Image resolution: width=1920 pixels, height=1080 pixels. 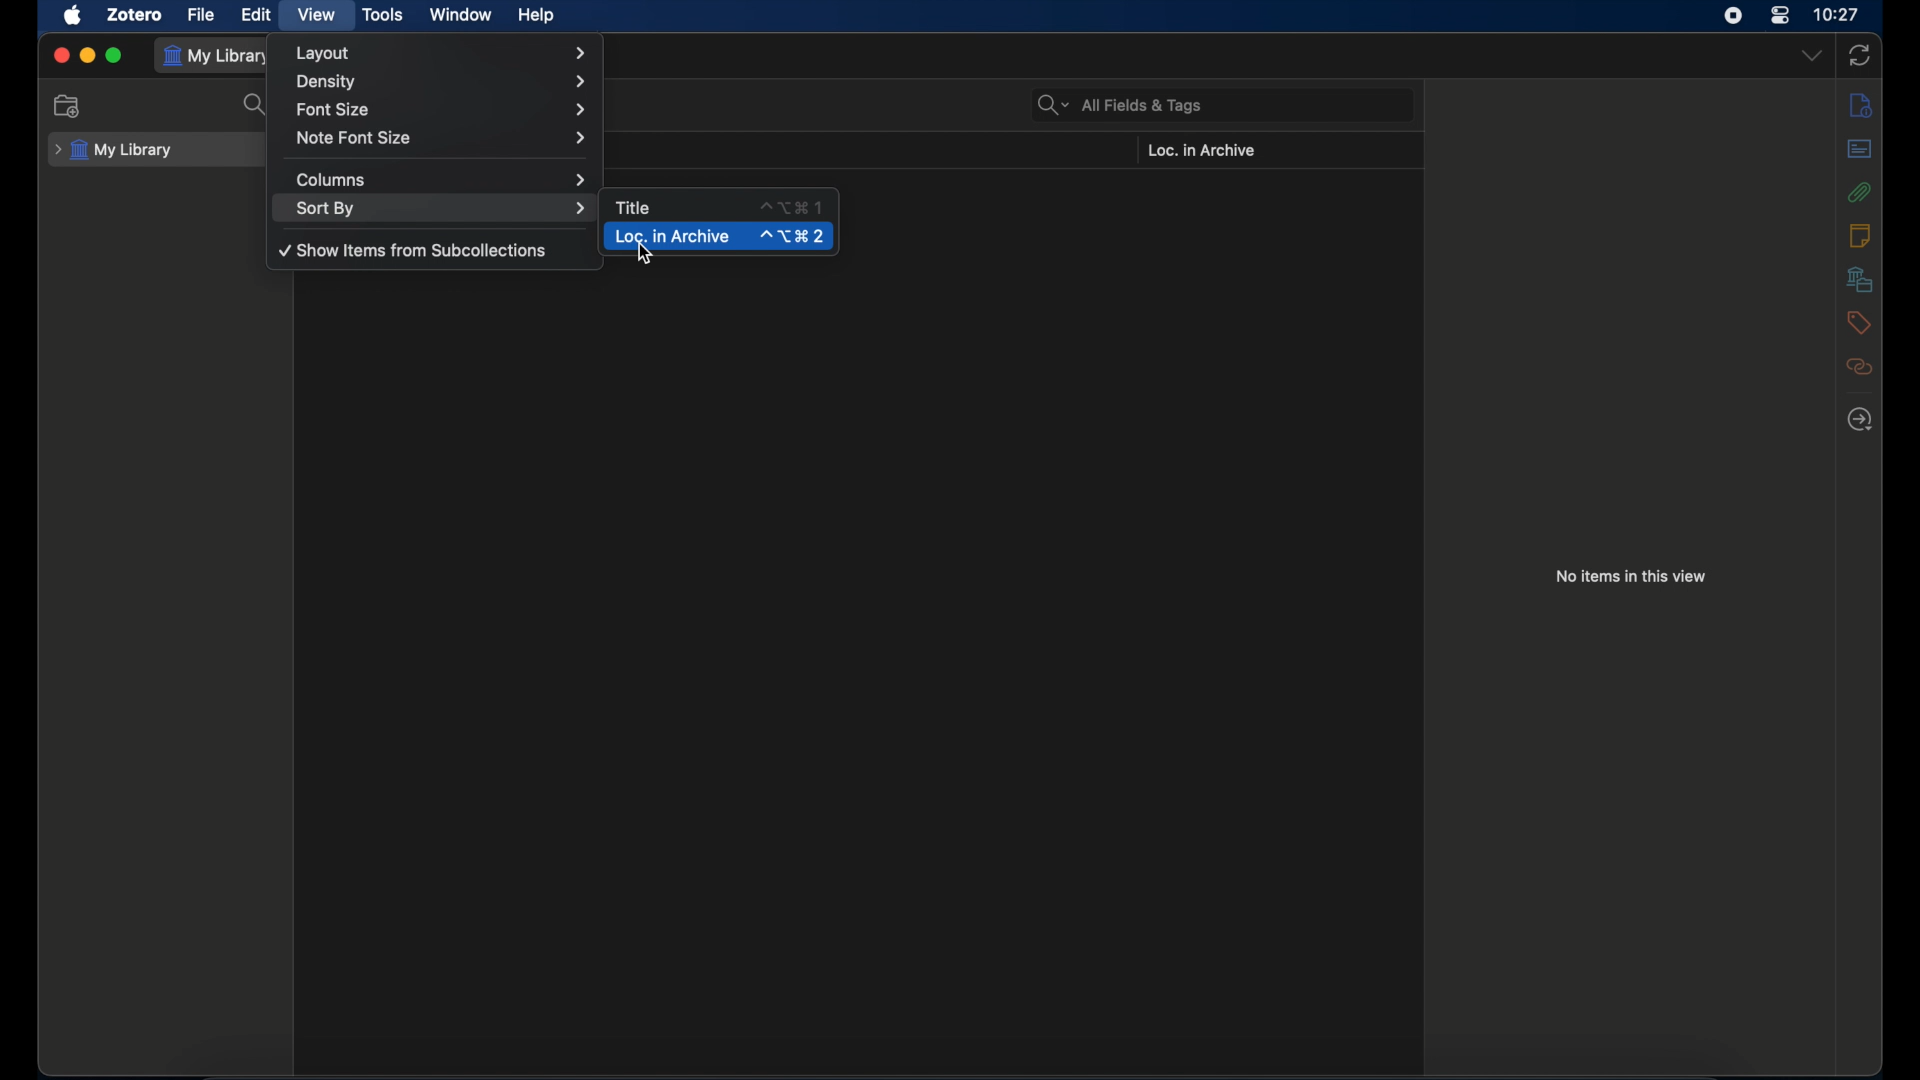 What do you see at coordinates (1859, 235) in the screenshot?
I see `notes` at bounding box center [1859, 235].